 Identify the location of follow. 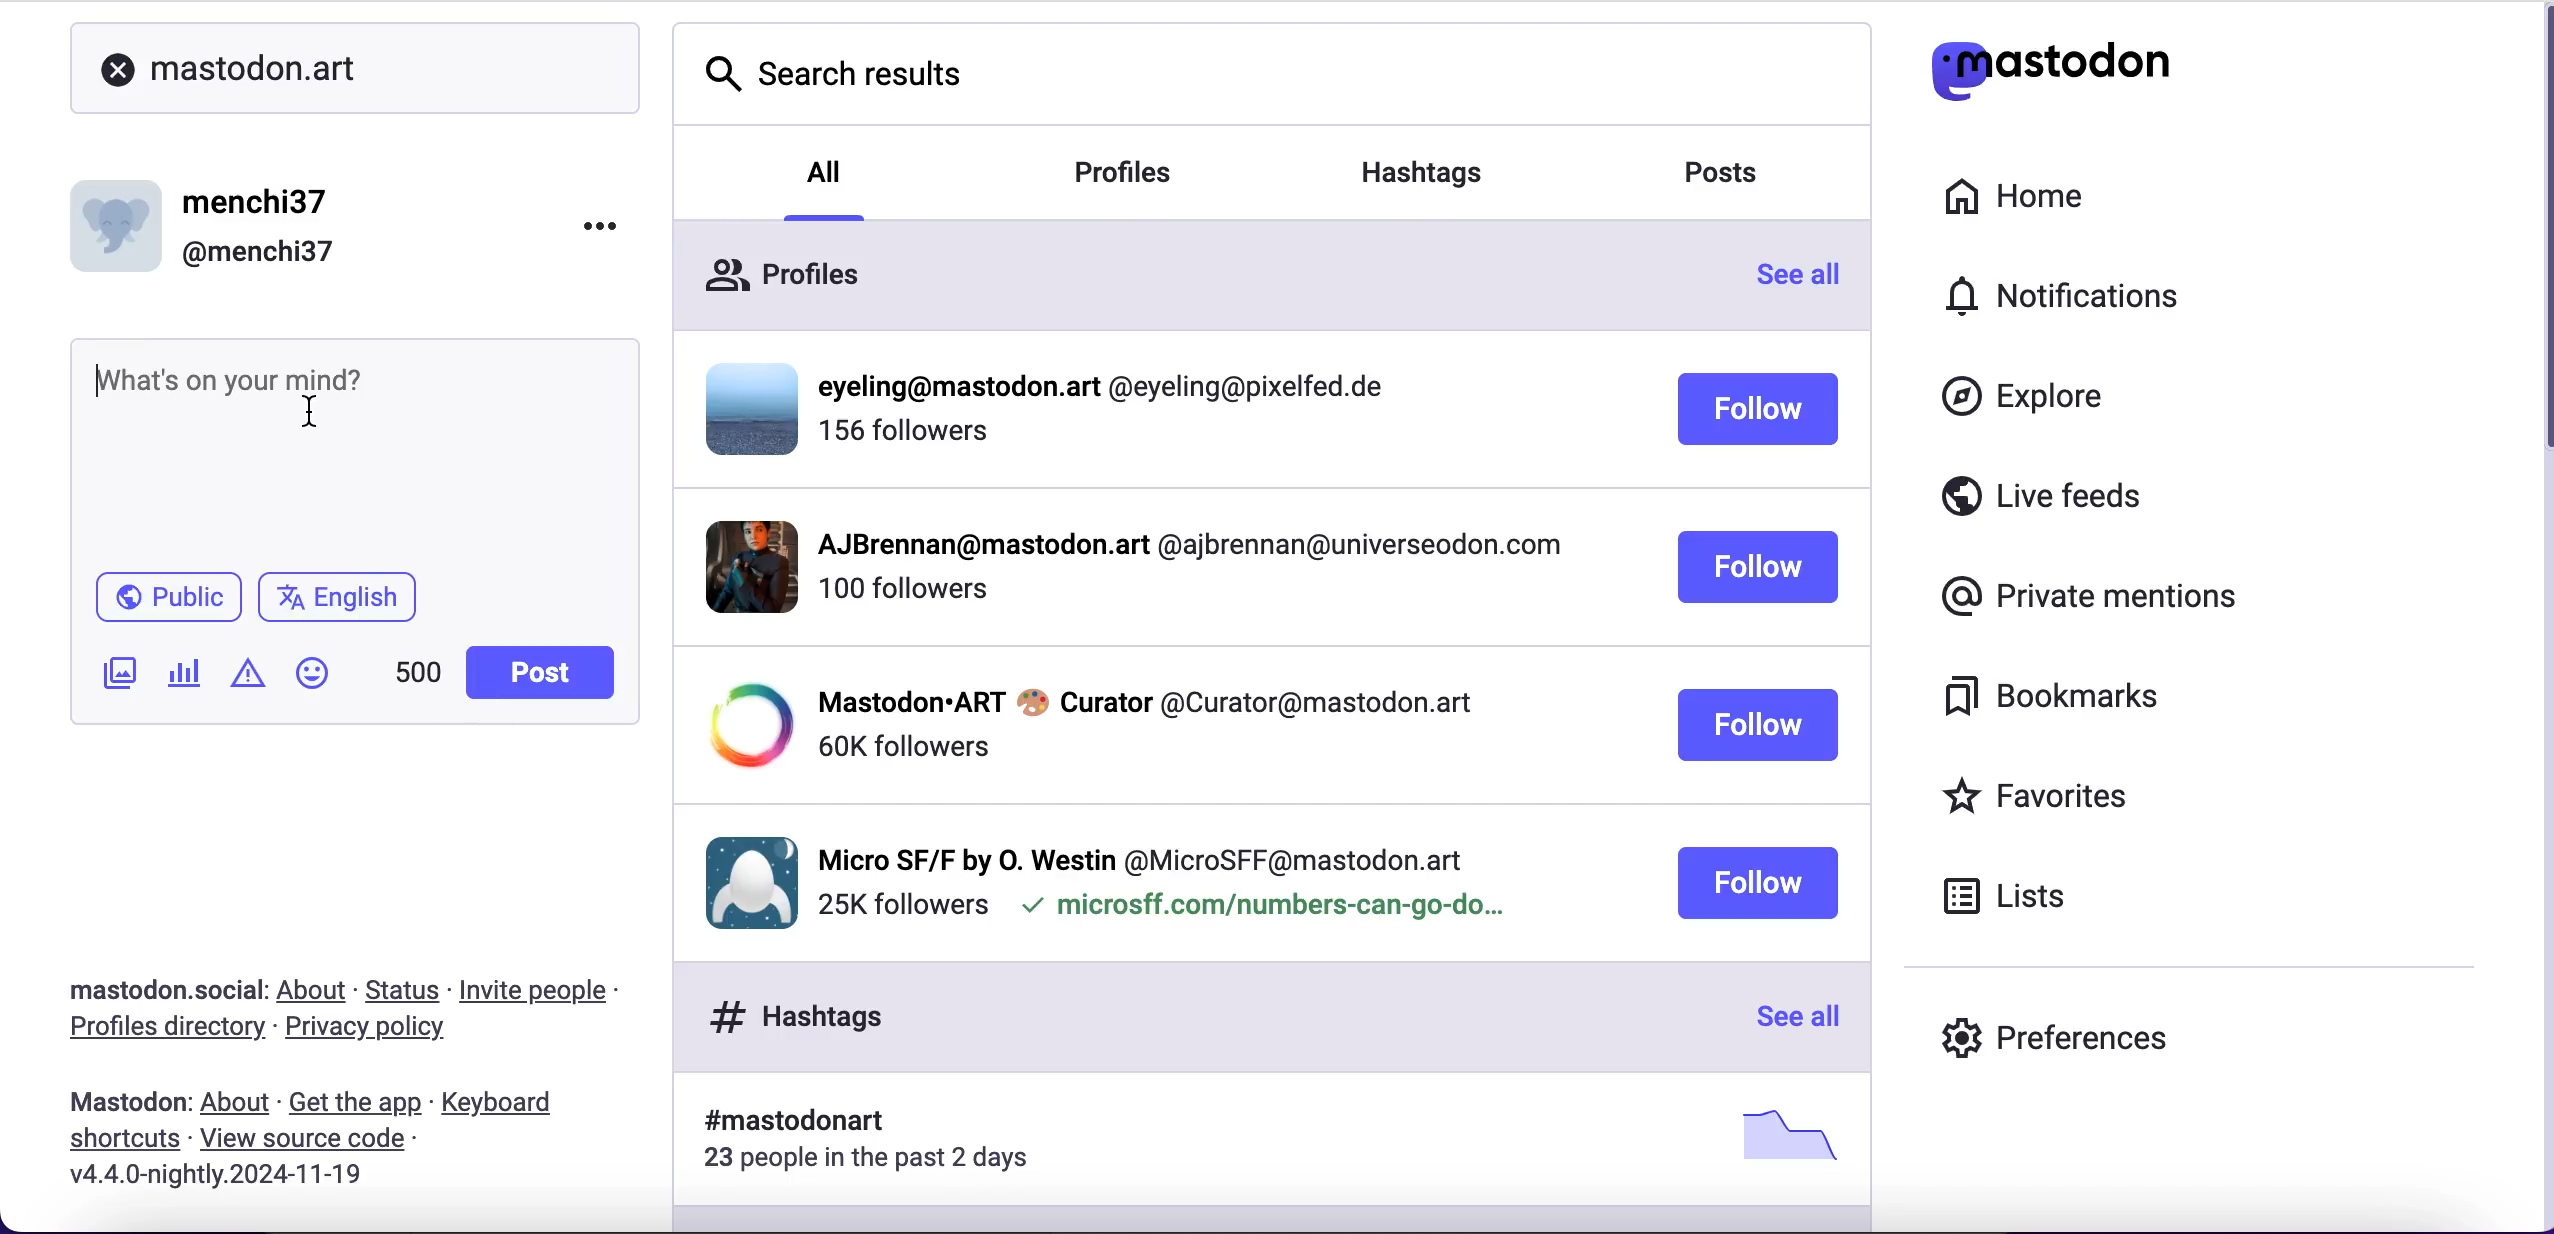
(1756, 883).